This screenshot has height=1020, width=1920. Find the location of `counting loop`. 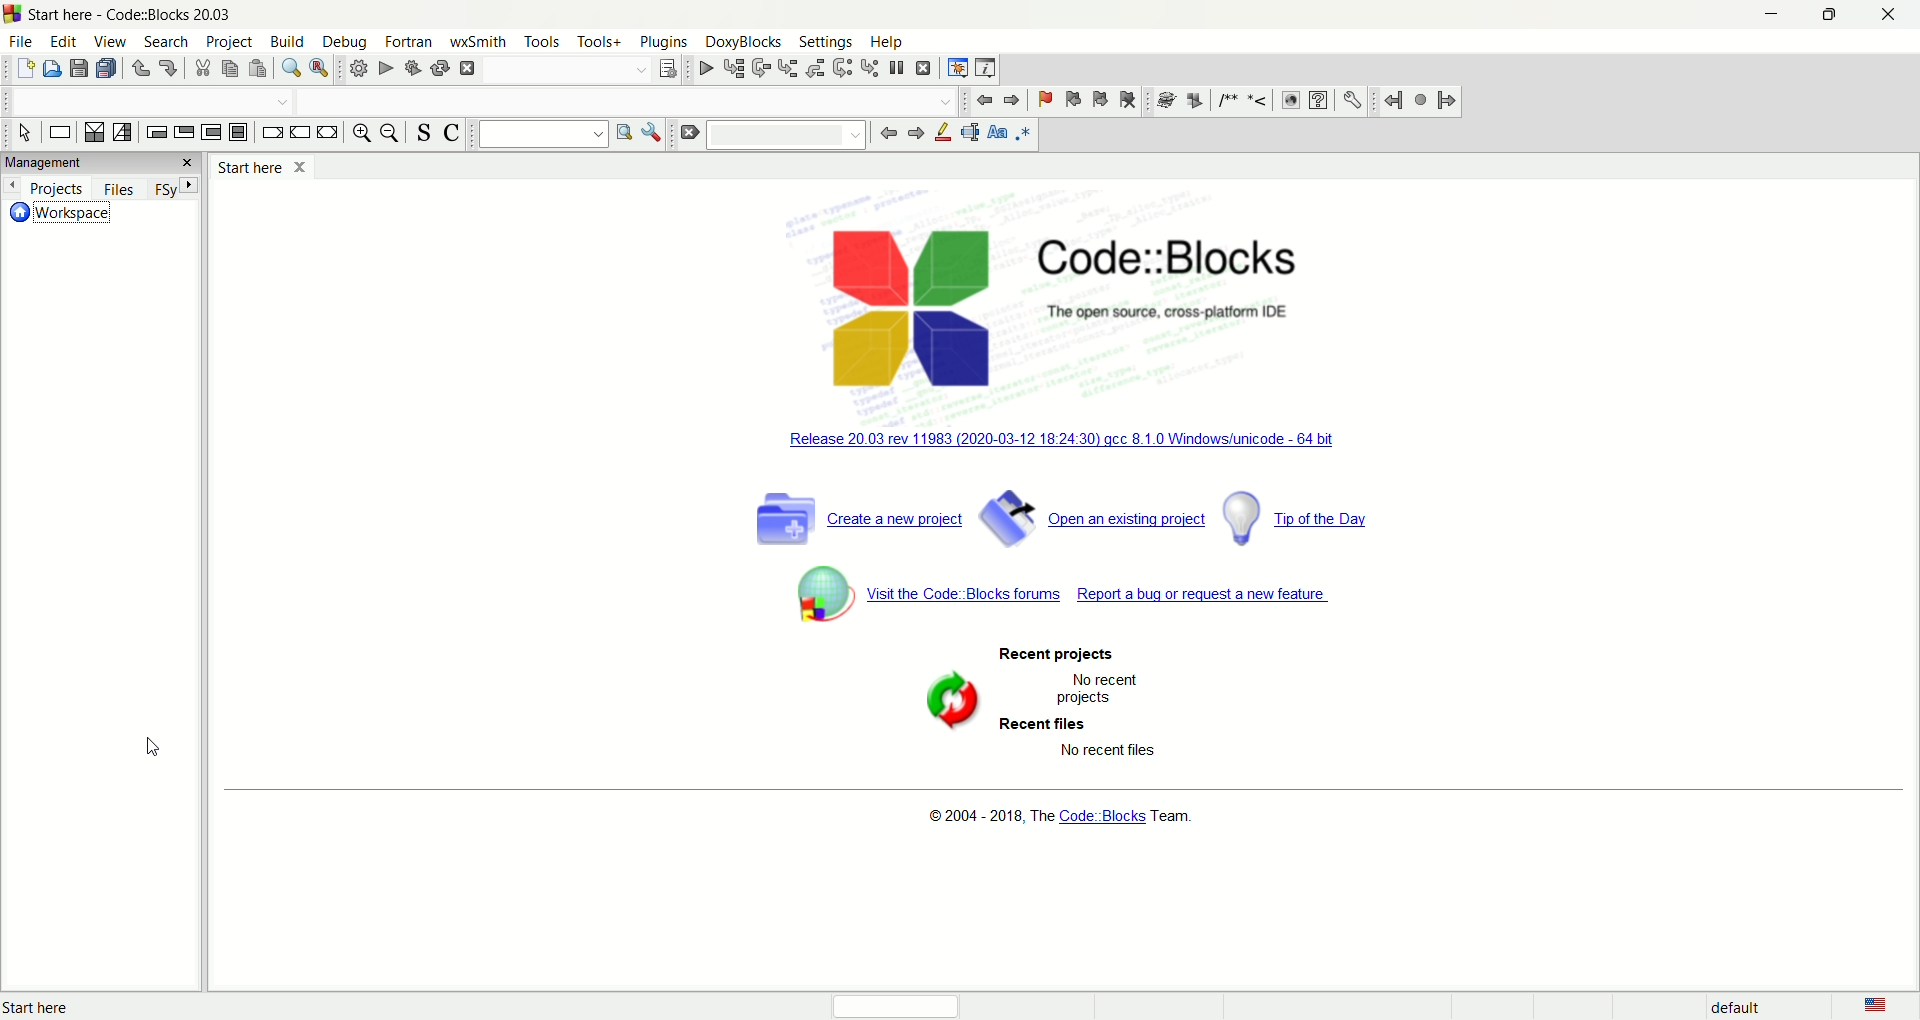

counting loop is located at coordinates (211, 132).